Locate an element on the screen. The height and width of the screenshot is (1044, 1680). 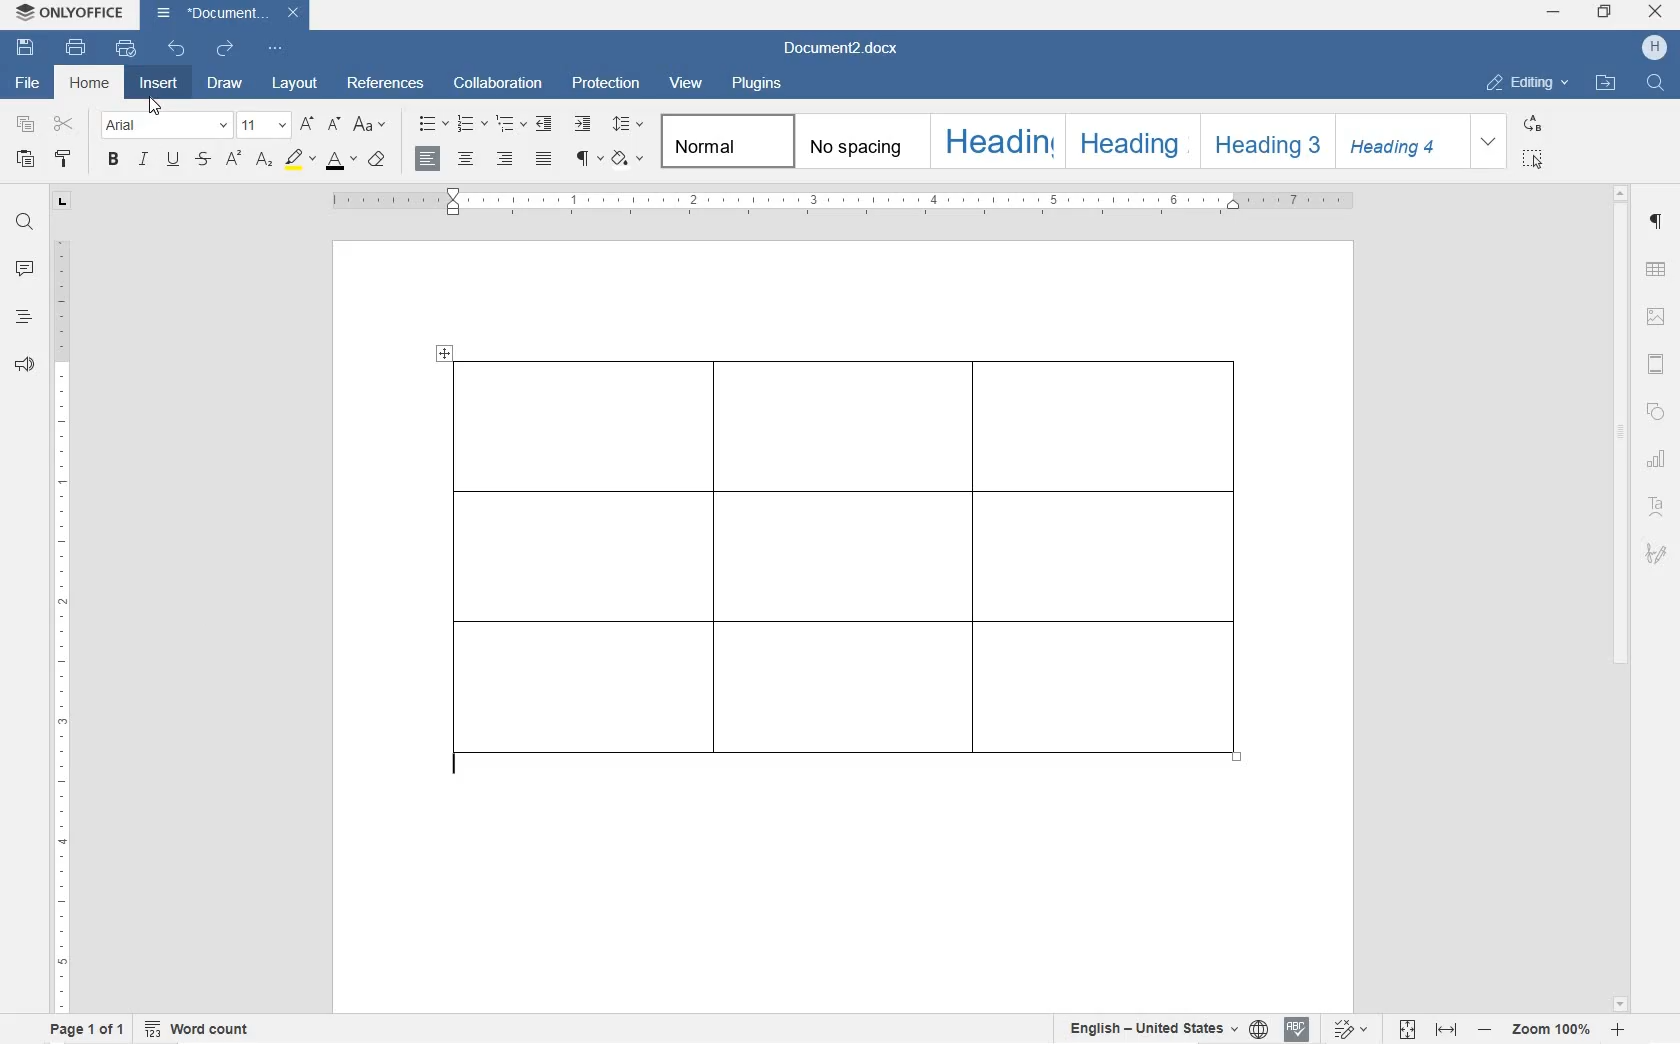
cut is located at coordinates (63, 125).